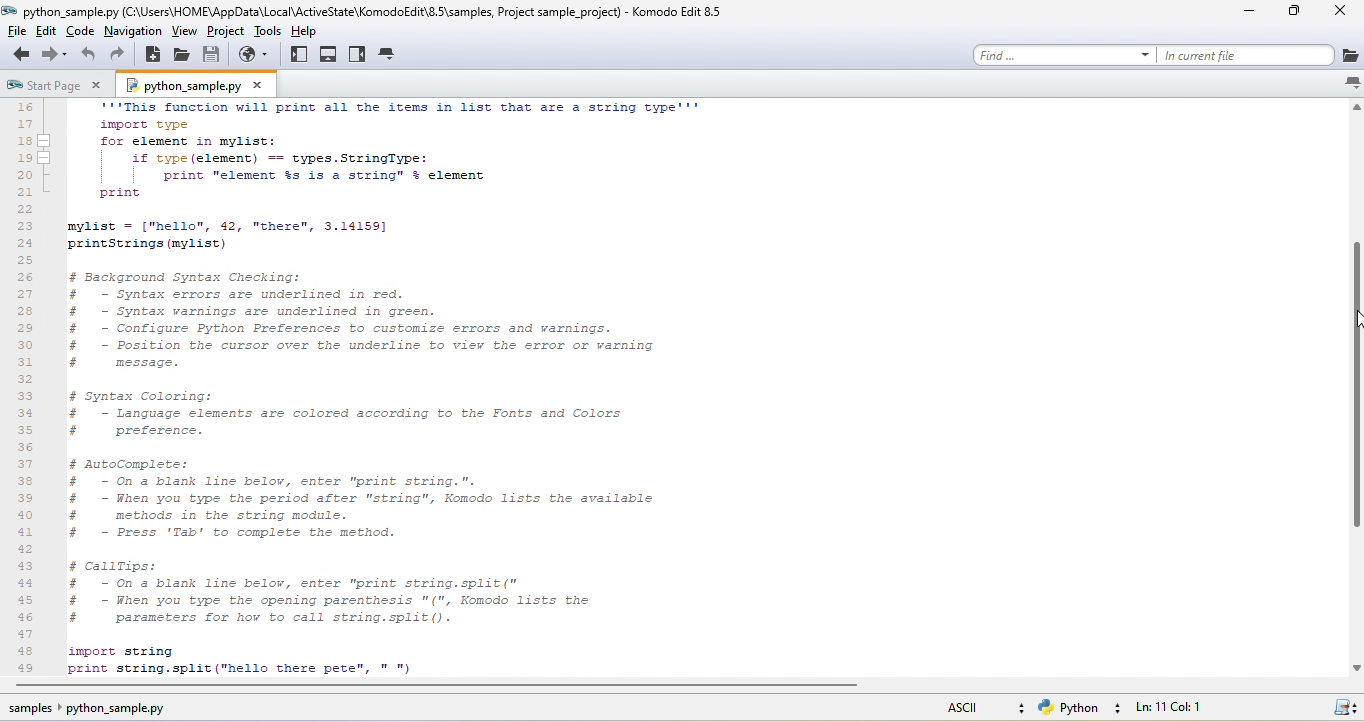 This screenshot has width=1364, height=722. Describe the element at coordinates (679, 11) in the screenshot. I see `title` at that location.